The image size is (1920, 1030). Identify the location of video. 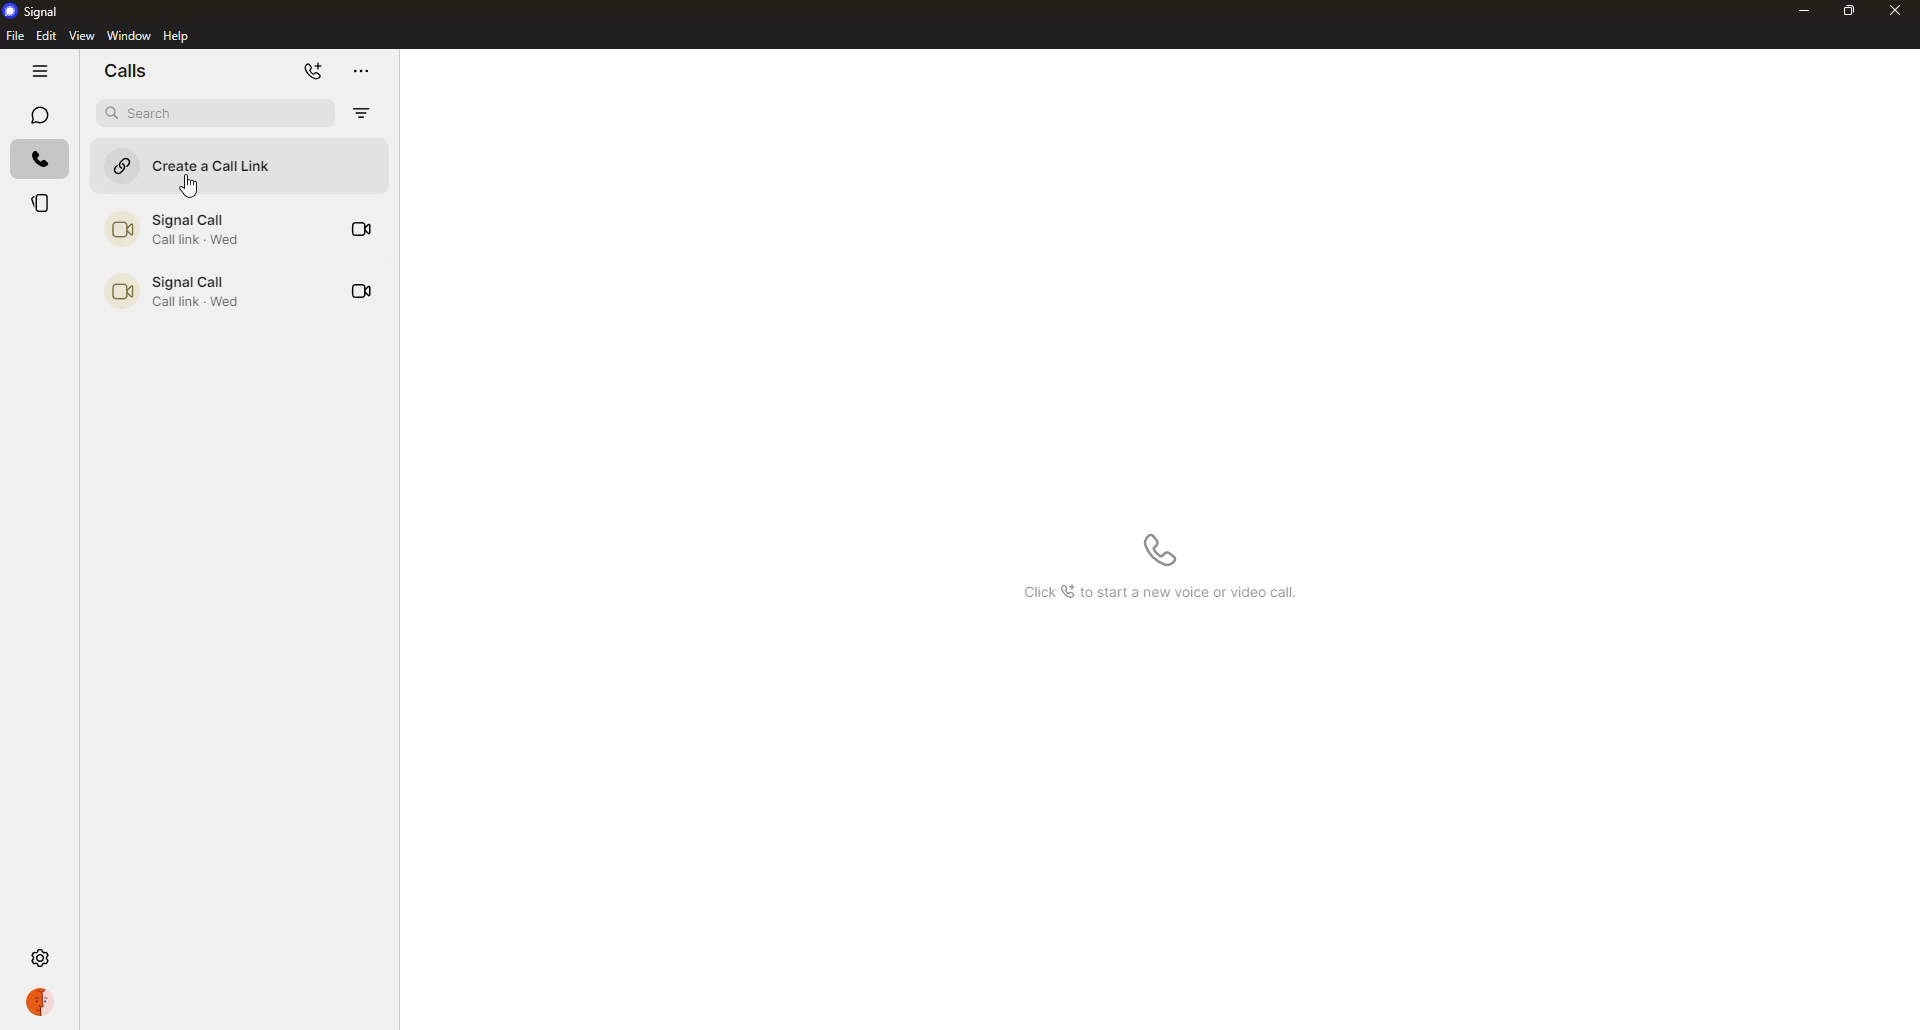
(361, 228).